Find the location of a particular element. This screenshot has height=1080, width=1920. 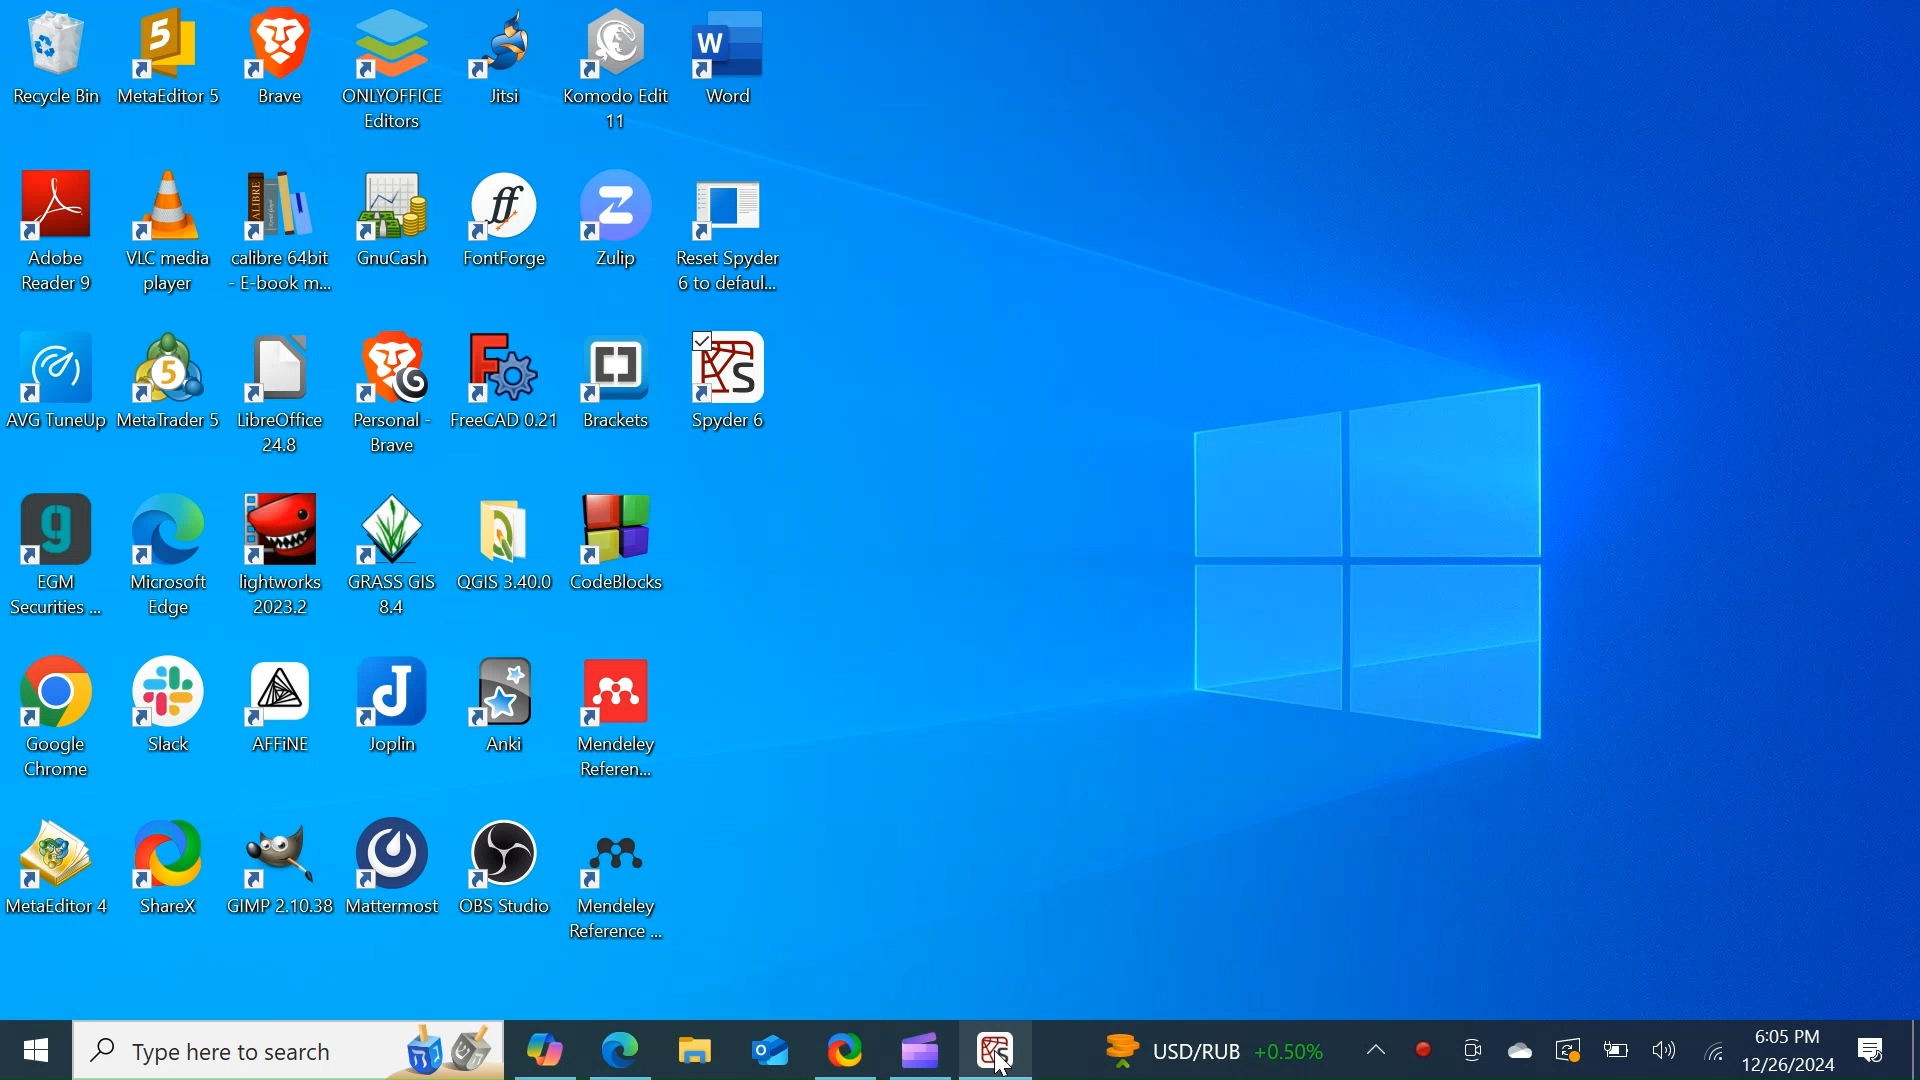

Microsoft Edge Desktop Icon is located at coordinates (619, 1050).